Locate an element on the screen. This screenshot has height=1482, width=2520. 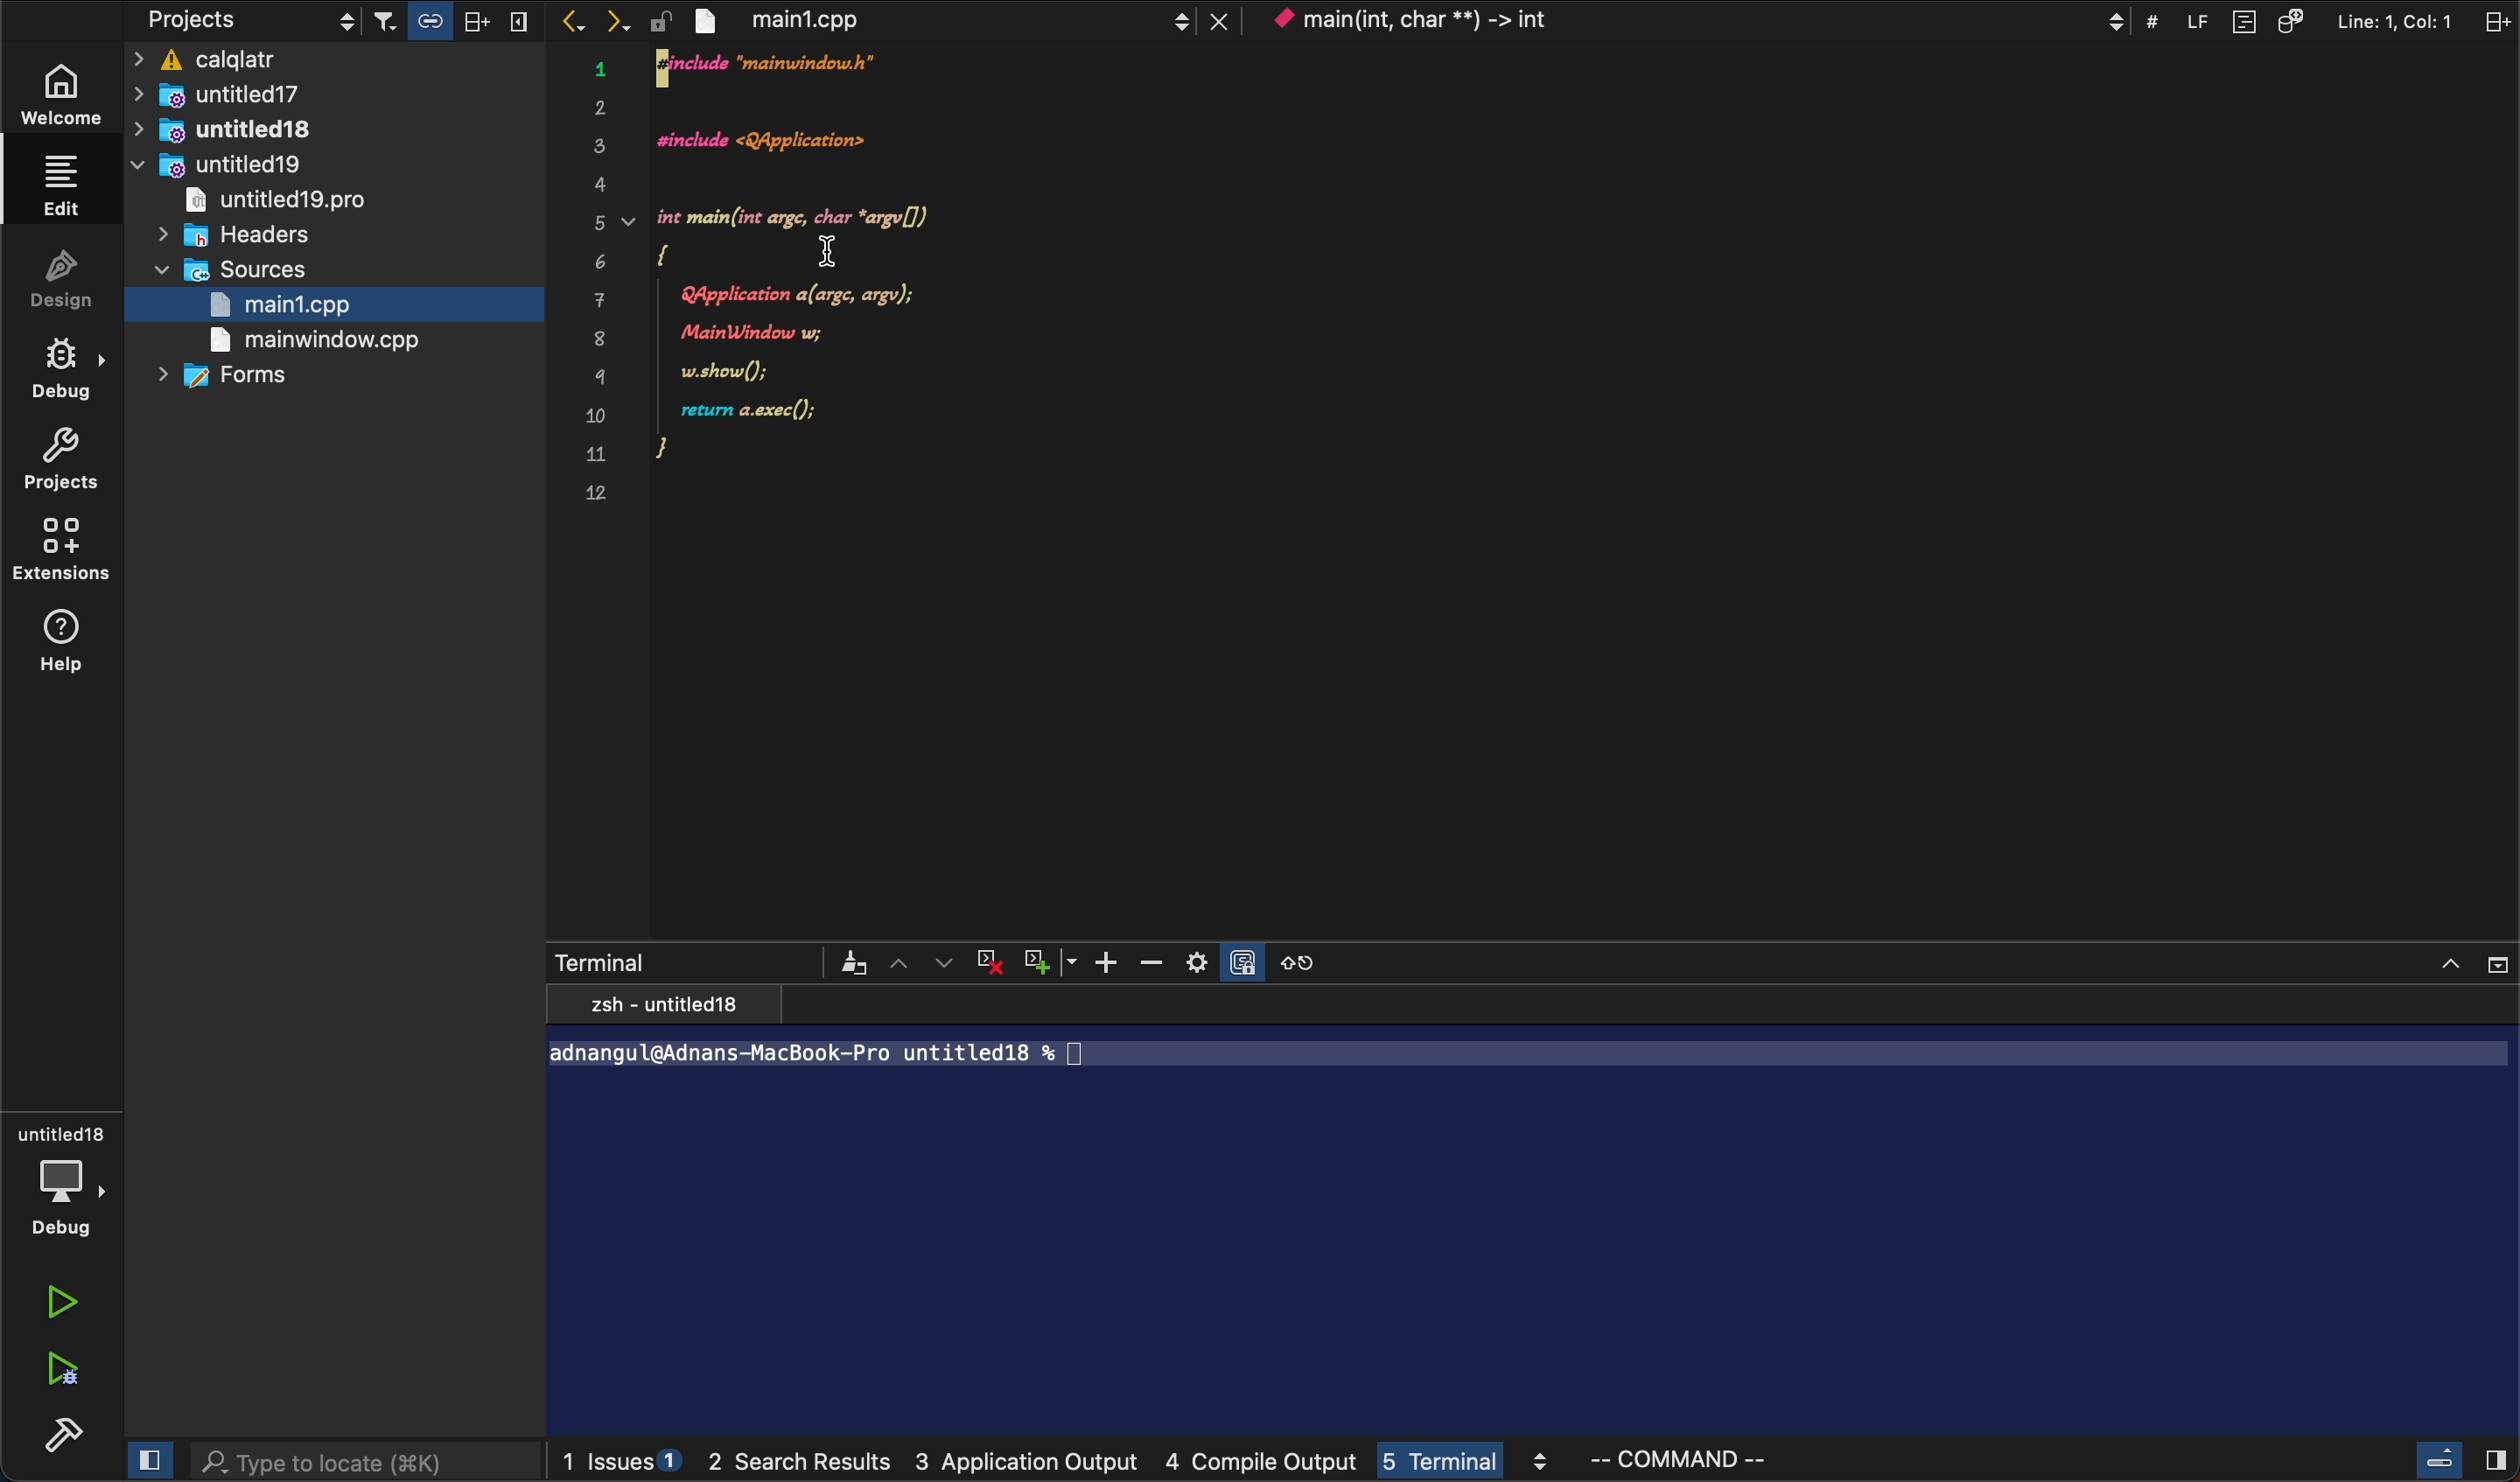
search bar is located at coordinates (347, 1464).